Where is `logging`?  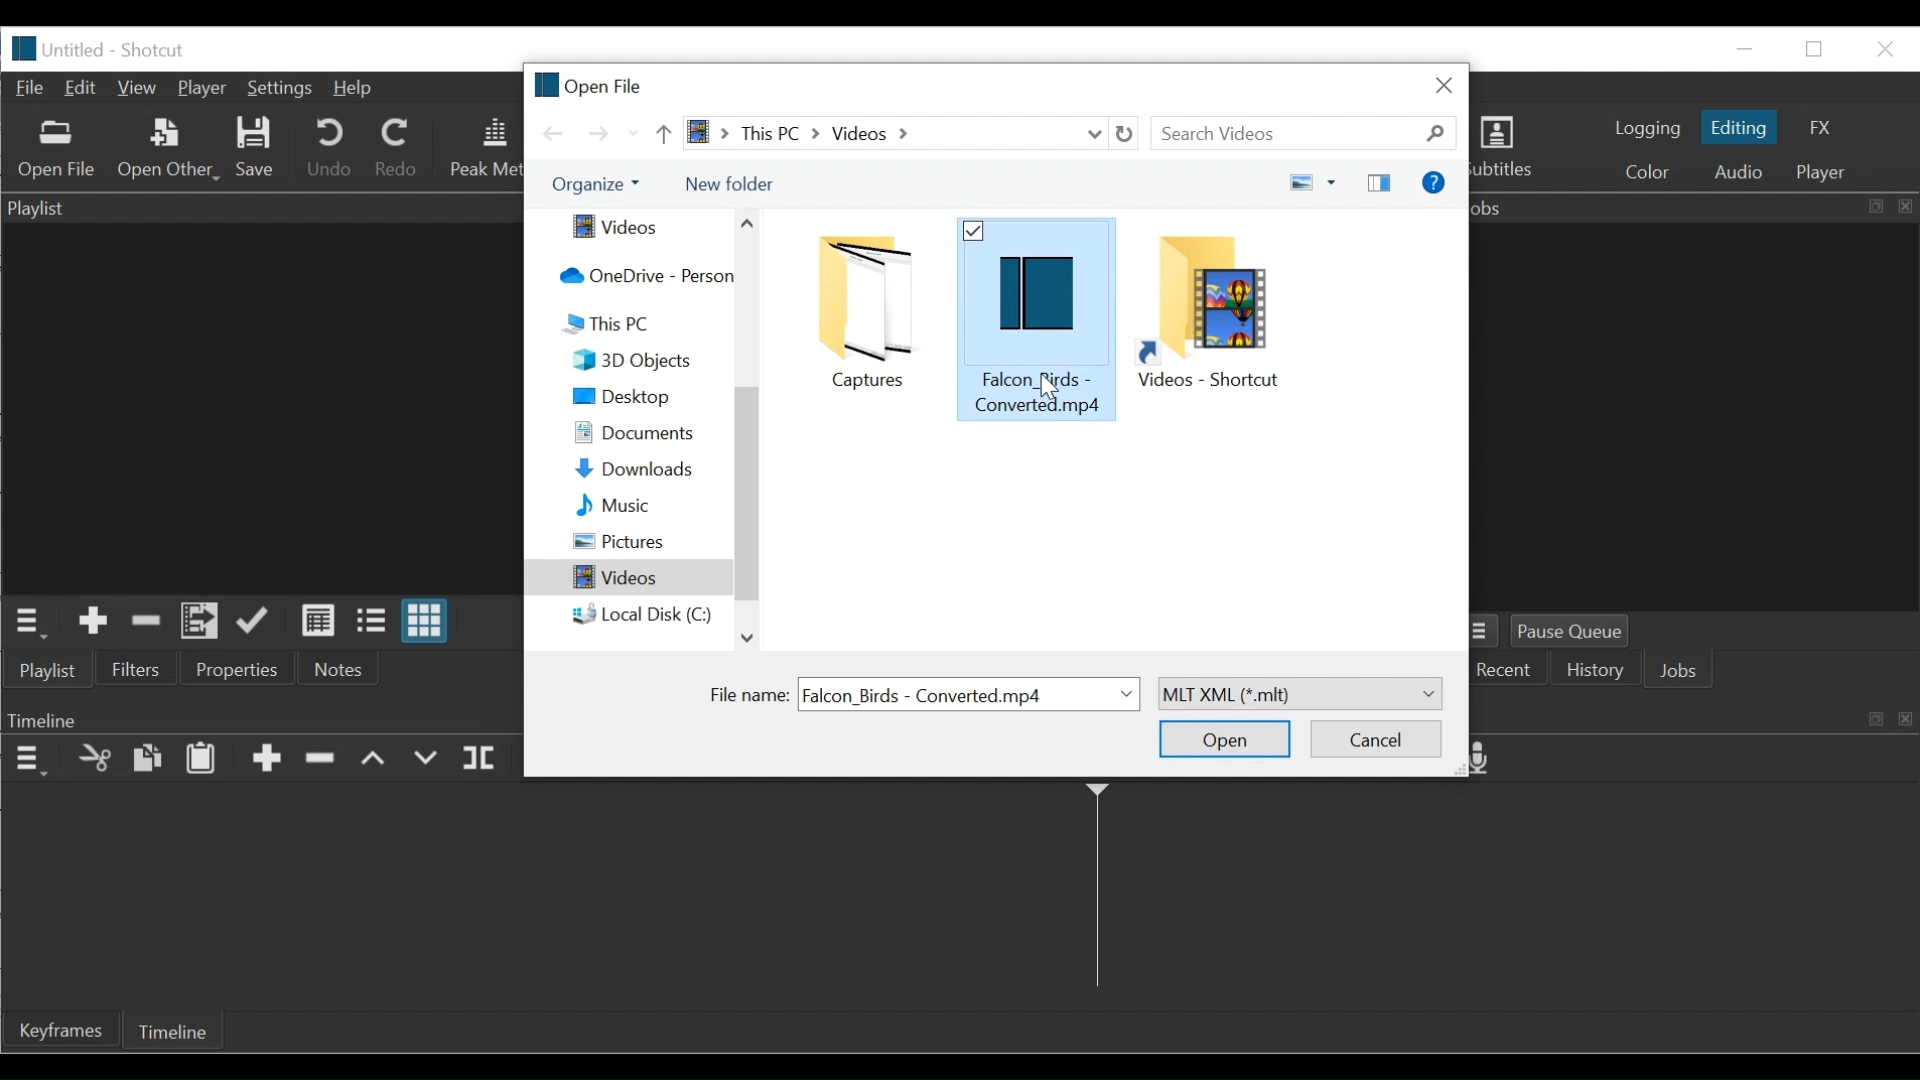 logging is located at coordinates (1645, 130).